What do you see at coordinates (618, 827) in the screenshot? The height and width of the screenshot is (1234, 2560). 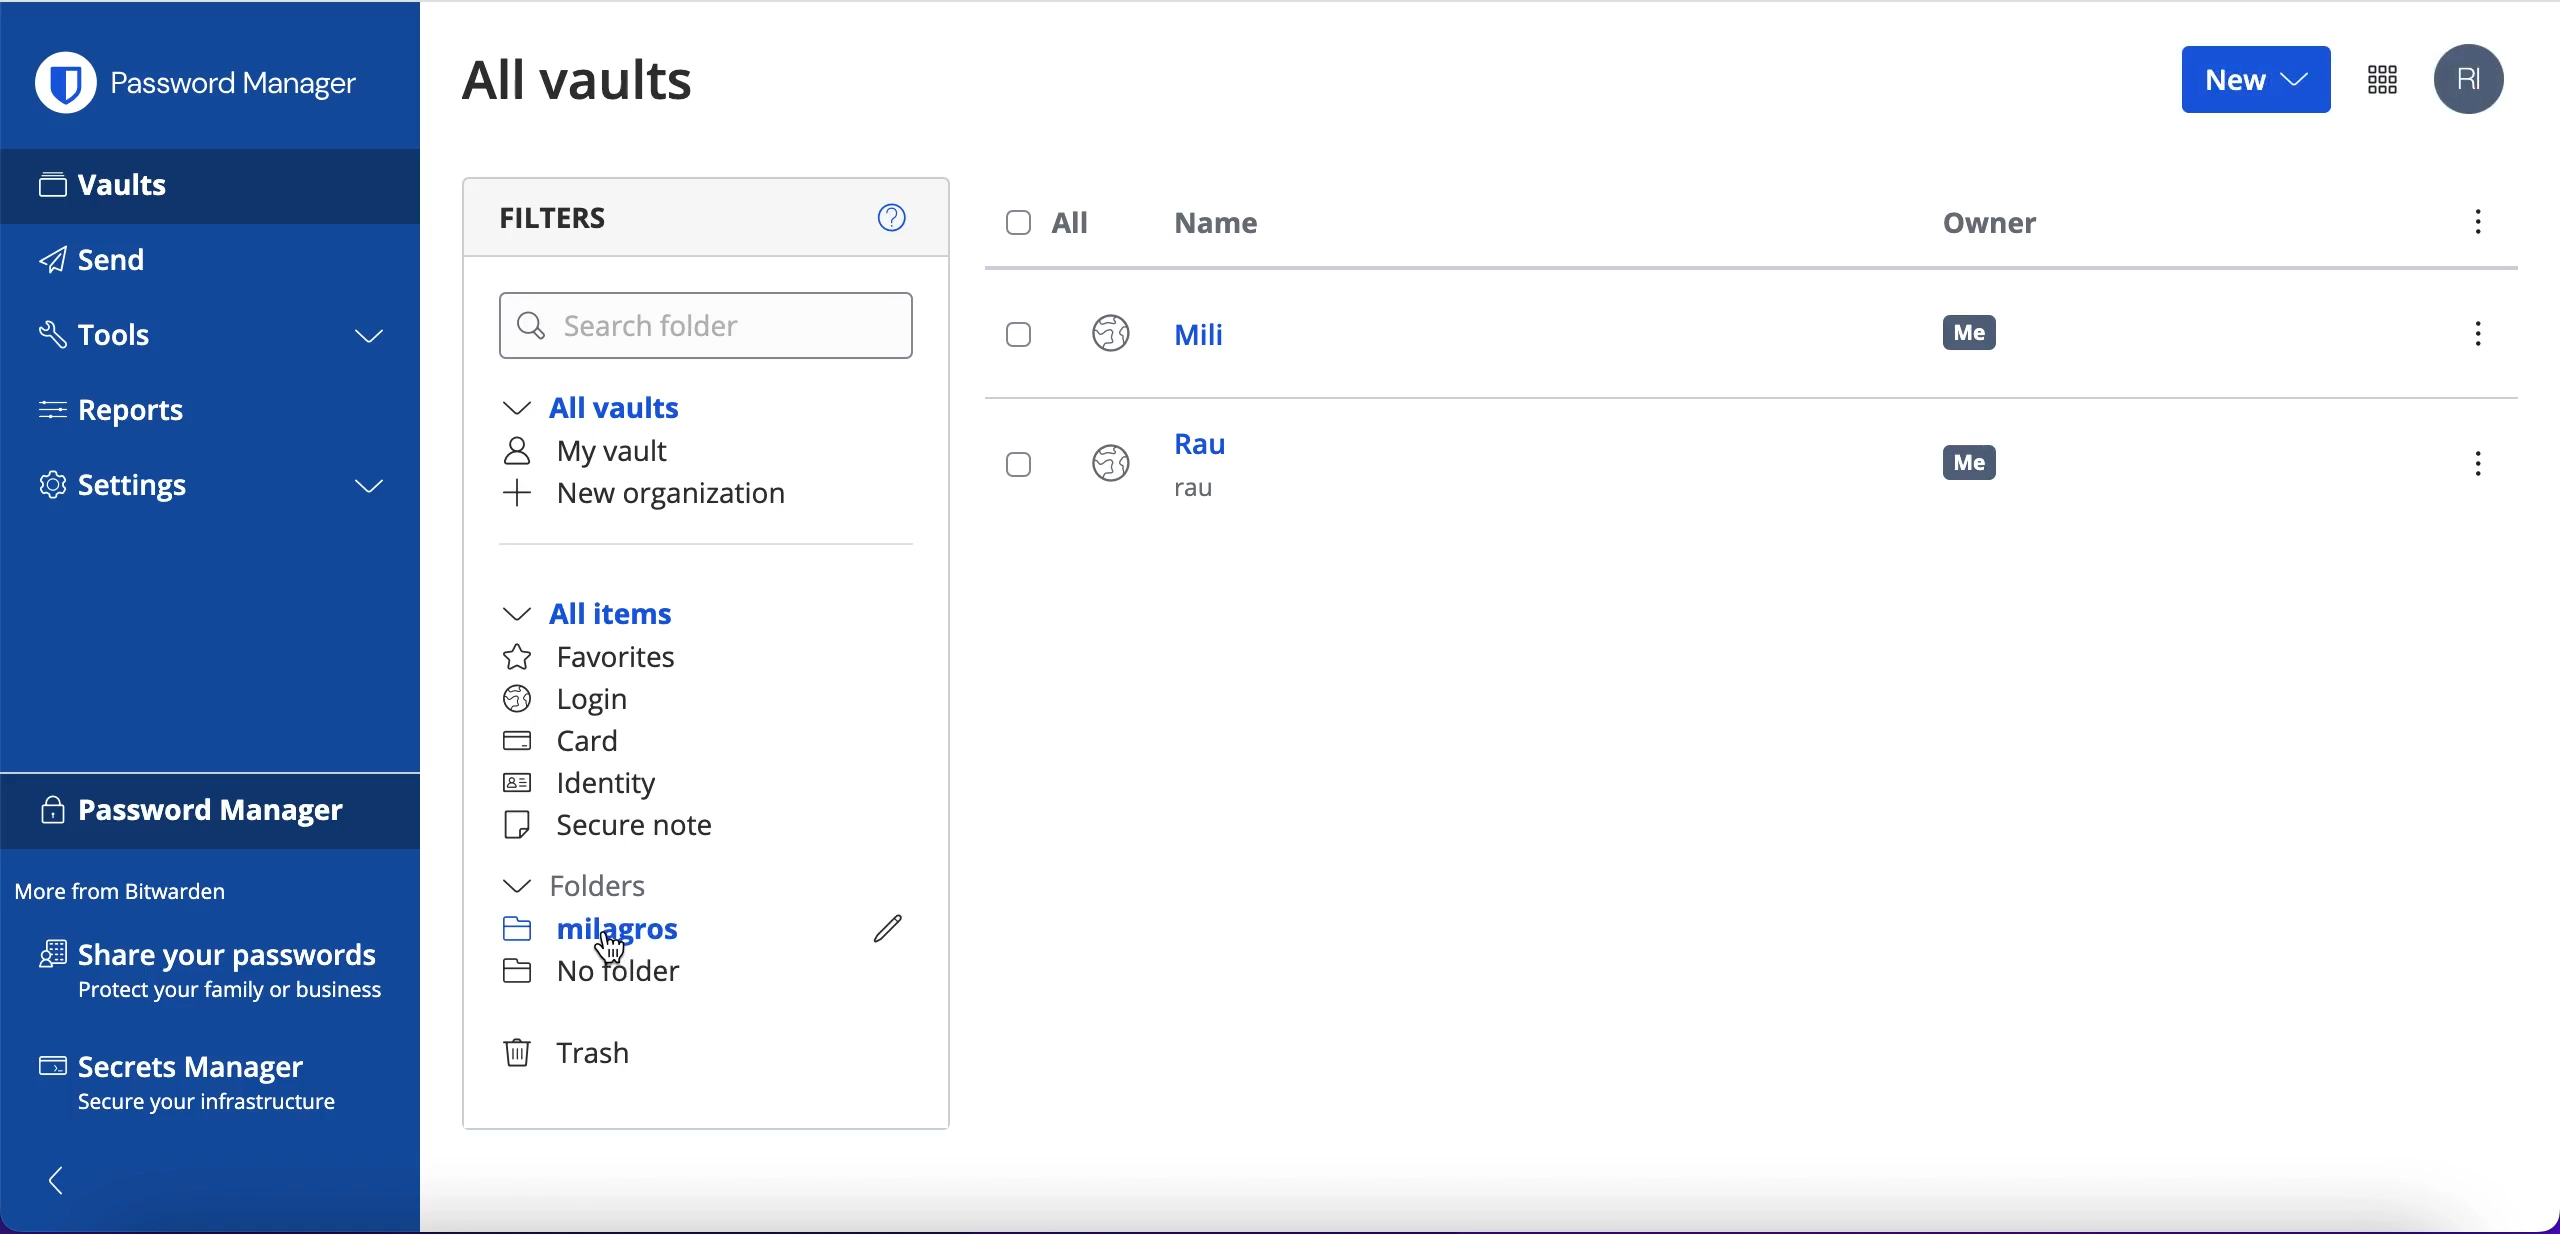 I see `secure note` at bounding box center [618, 827].